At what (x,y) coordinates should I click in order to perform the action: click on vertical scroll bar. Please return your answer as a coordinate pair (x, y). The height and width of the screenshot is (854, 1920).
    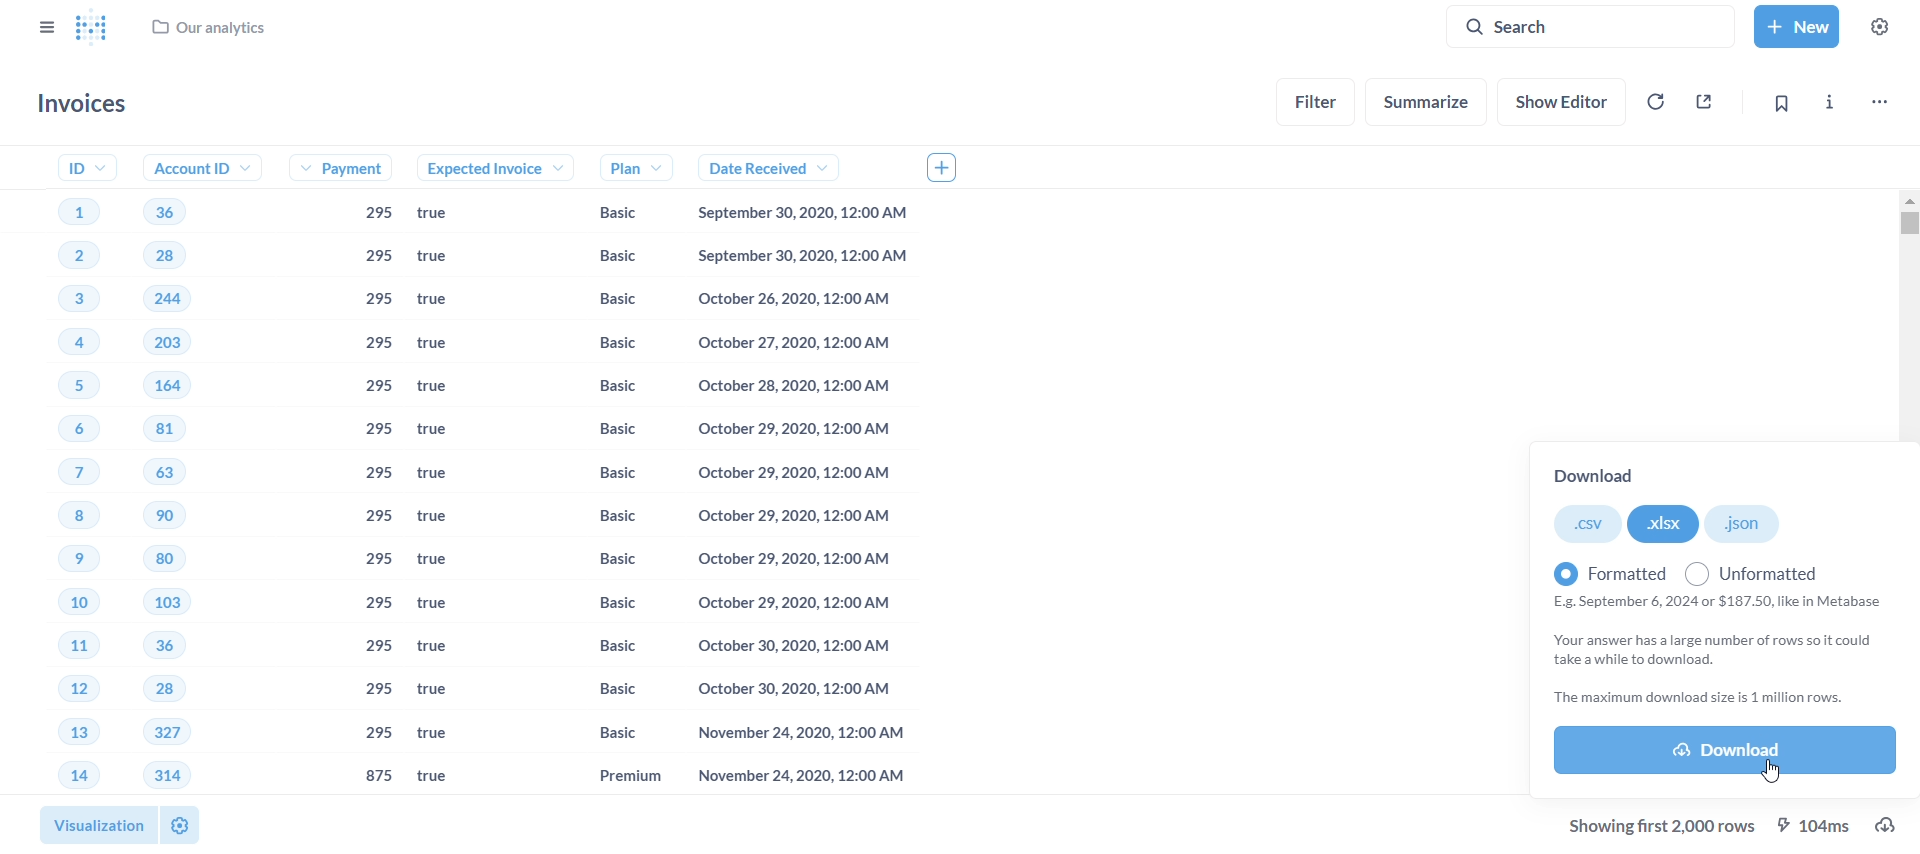
    Looking at the image, I should click on (1910, 493).